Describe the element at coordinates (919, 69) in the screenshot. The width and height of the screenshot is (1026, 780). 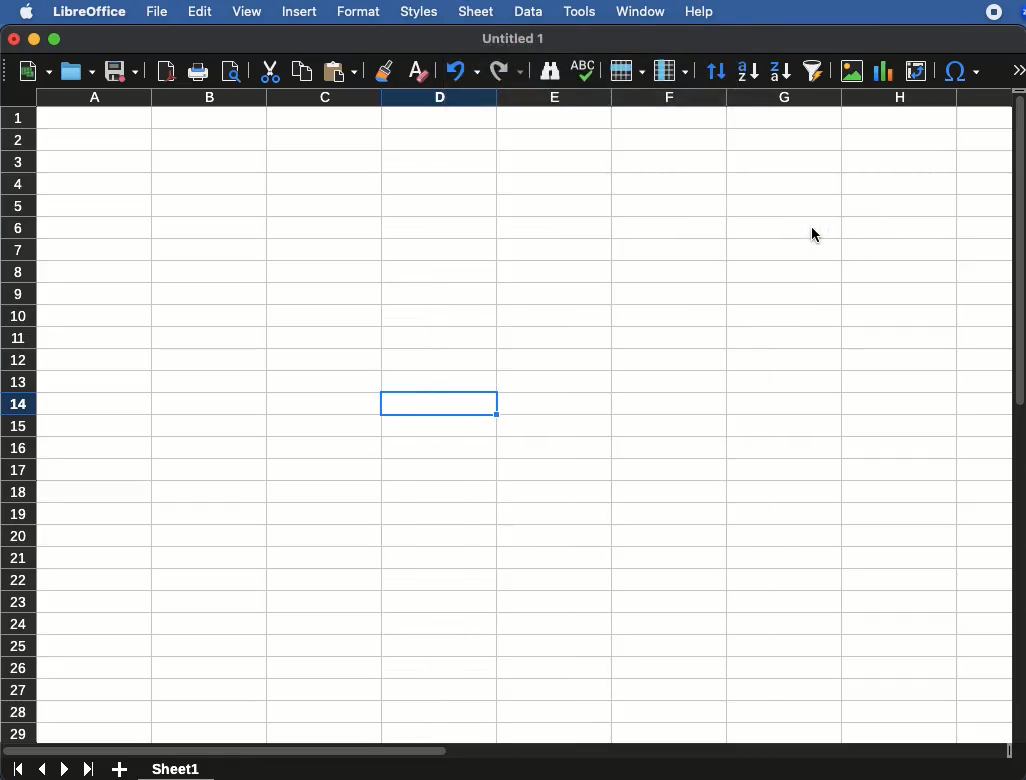
I see `pivot table` at that location.